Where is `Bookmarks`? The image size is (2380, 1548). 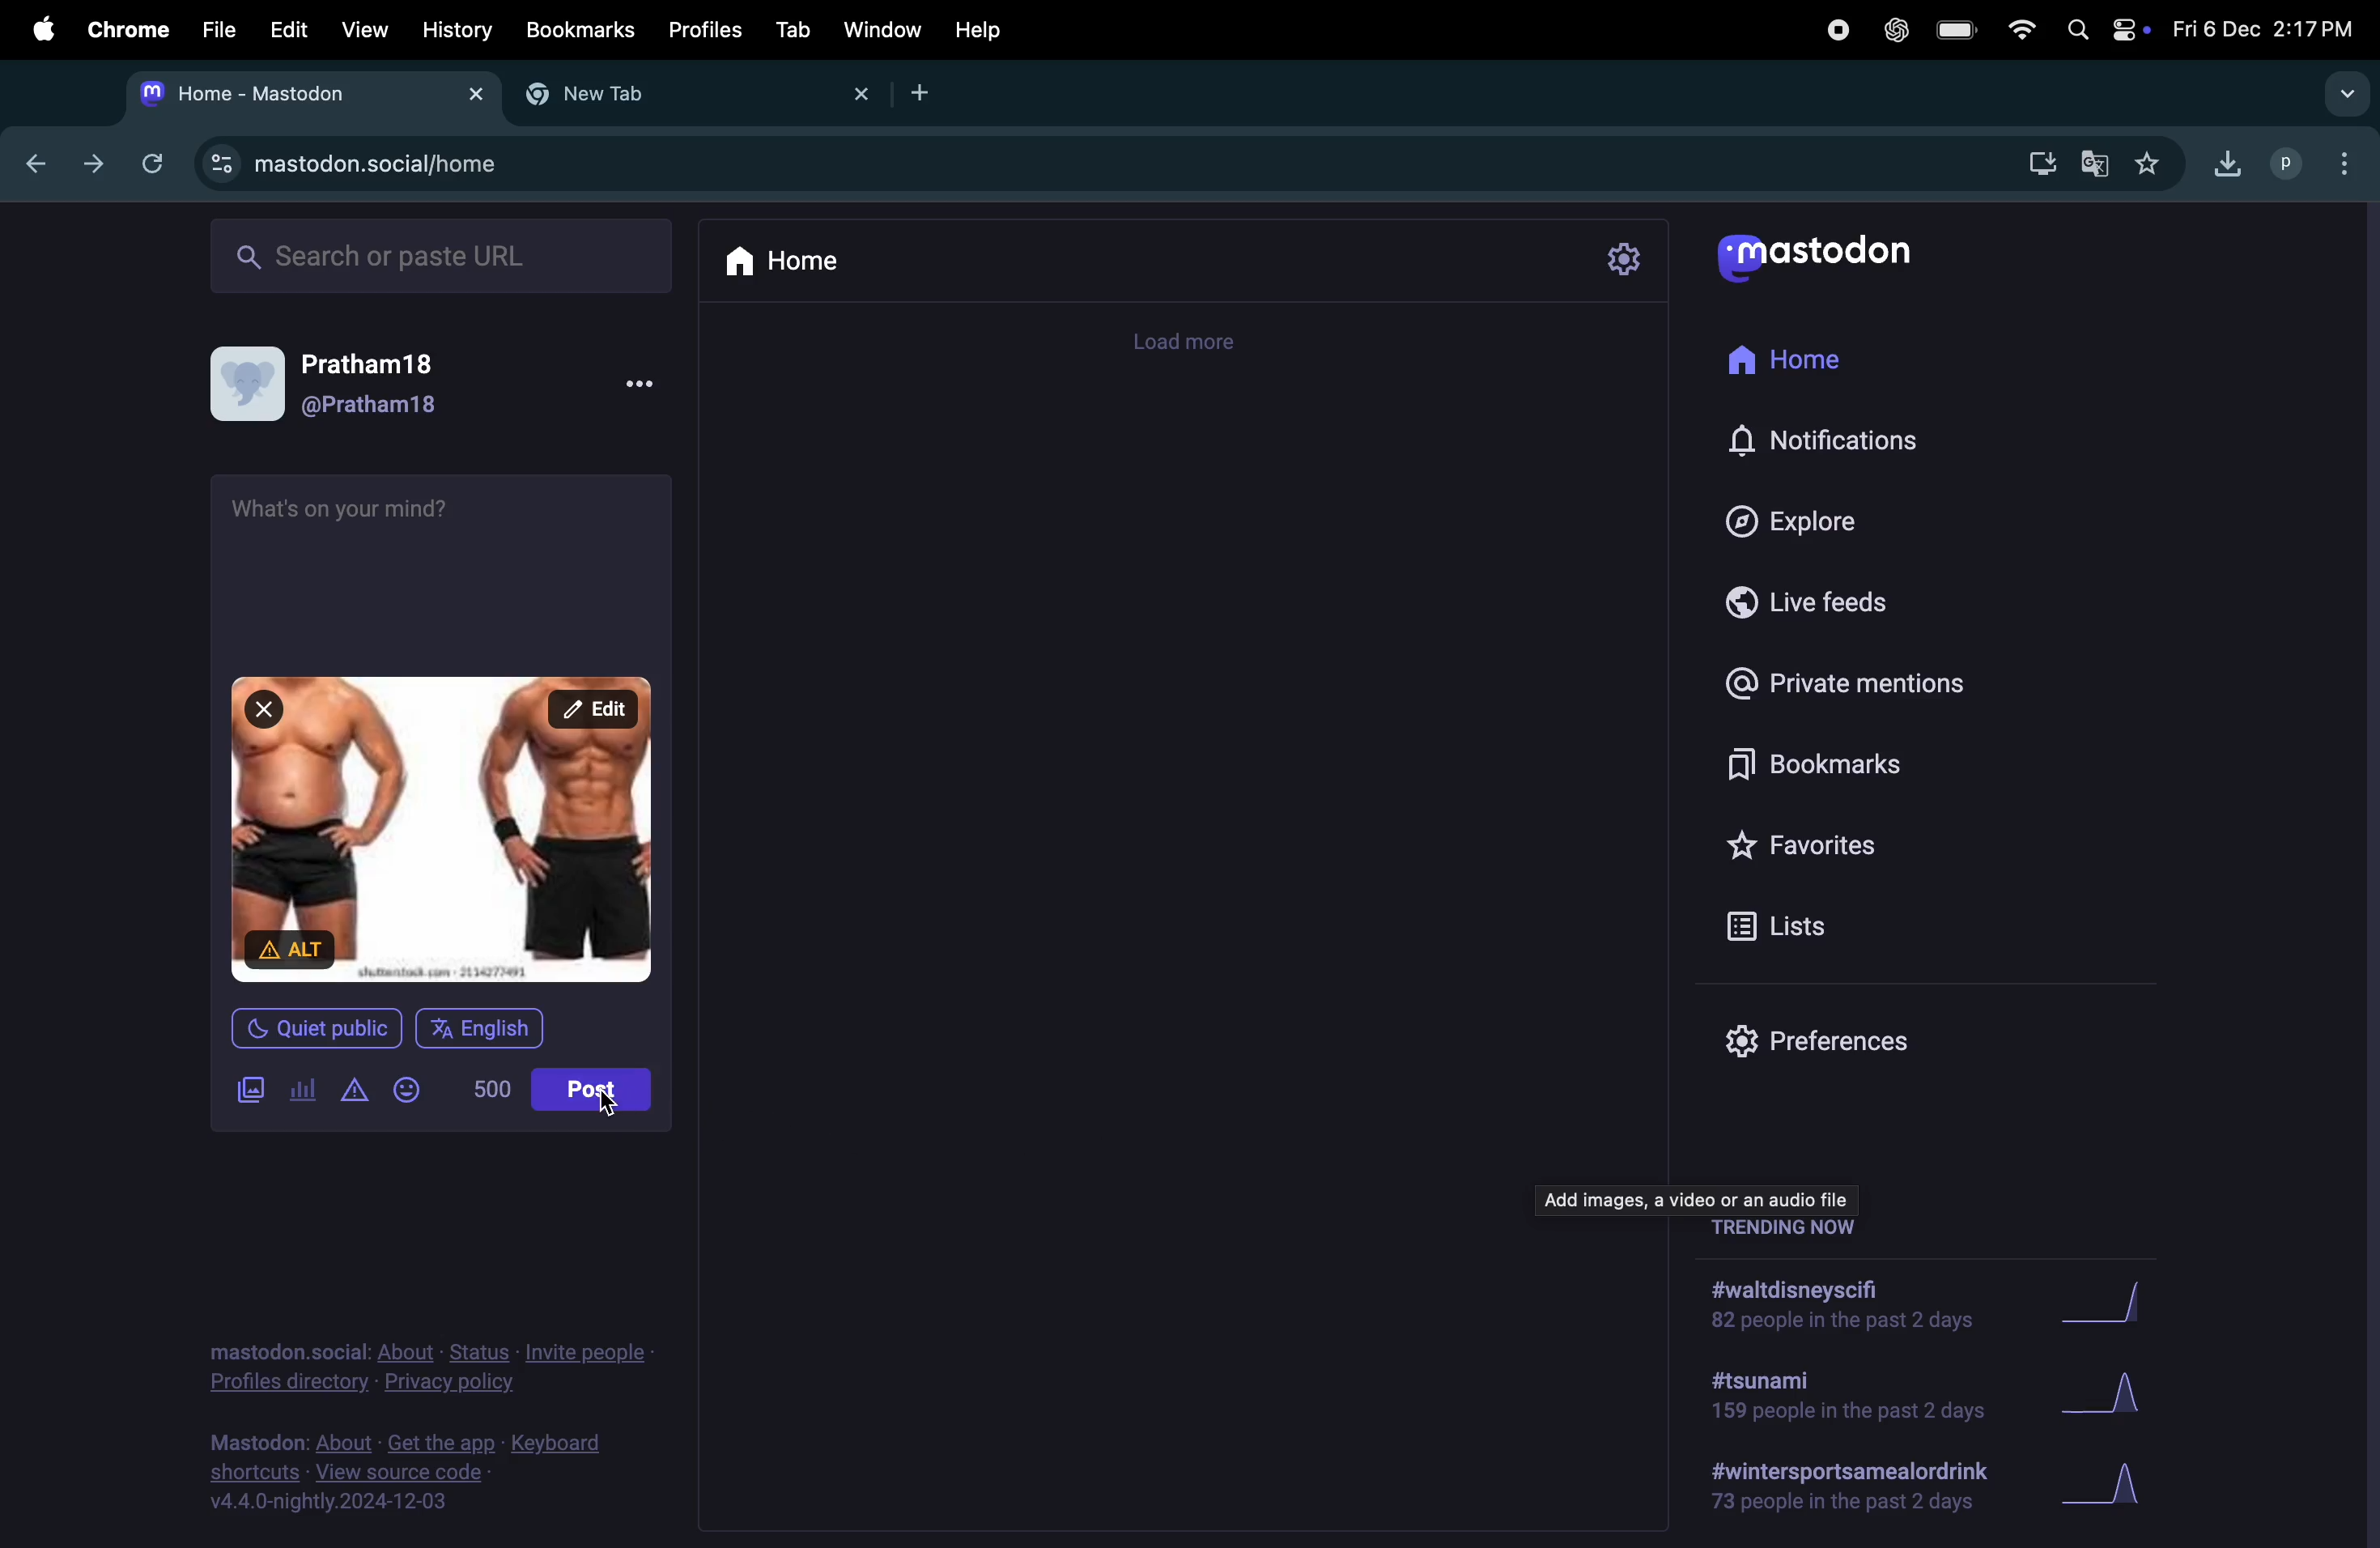 Bookmarks is located at coordinates (579, 28).